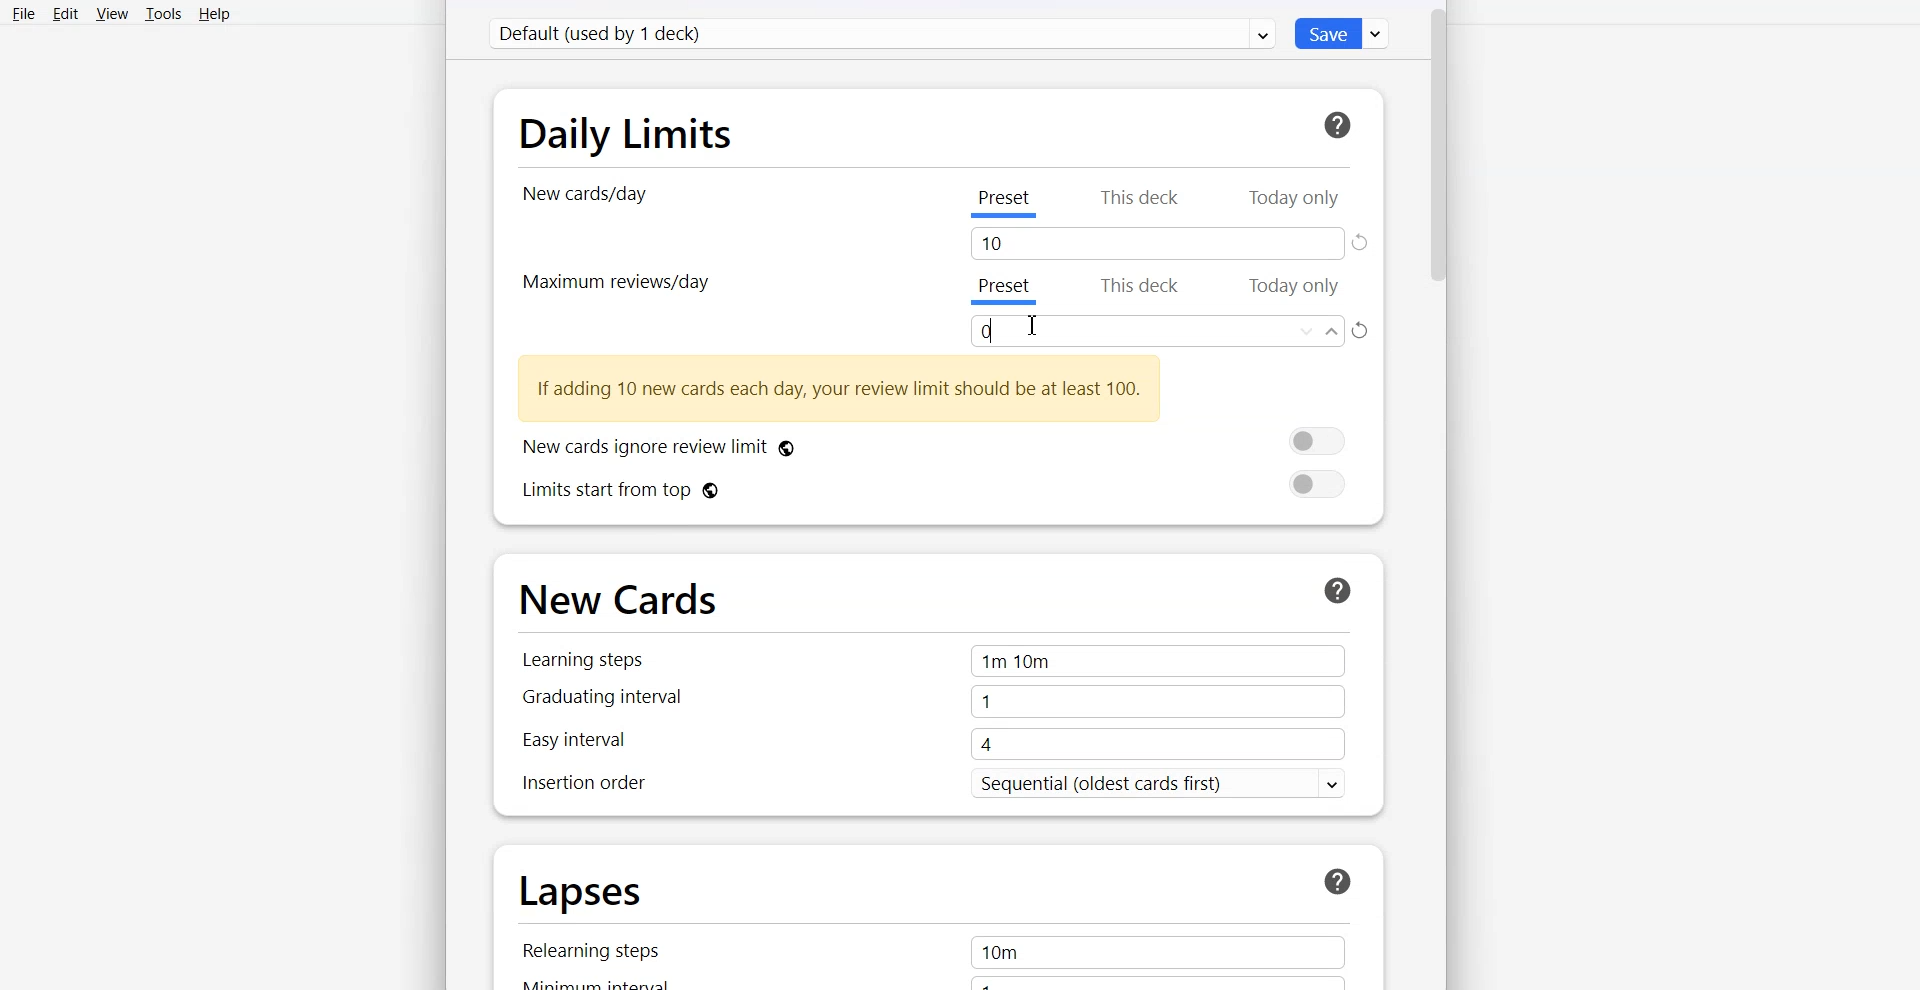 This screenshot has height=990, width=1920. I want to click on Daily Limits, so click(630, 133).